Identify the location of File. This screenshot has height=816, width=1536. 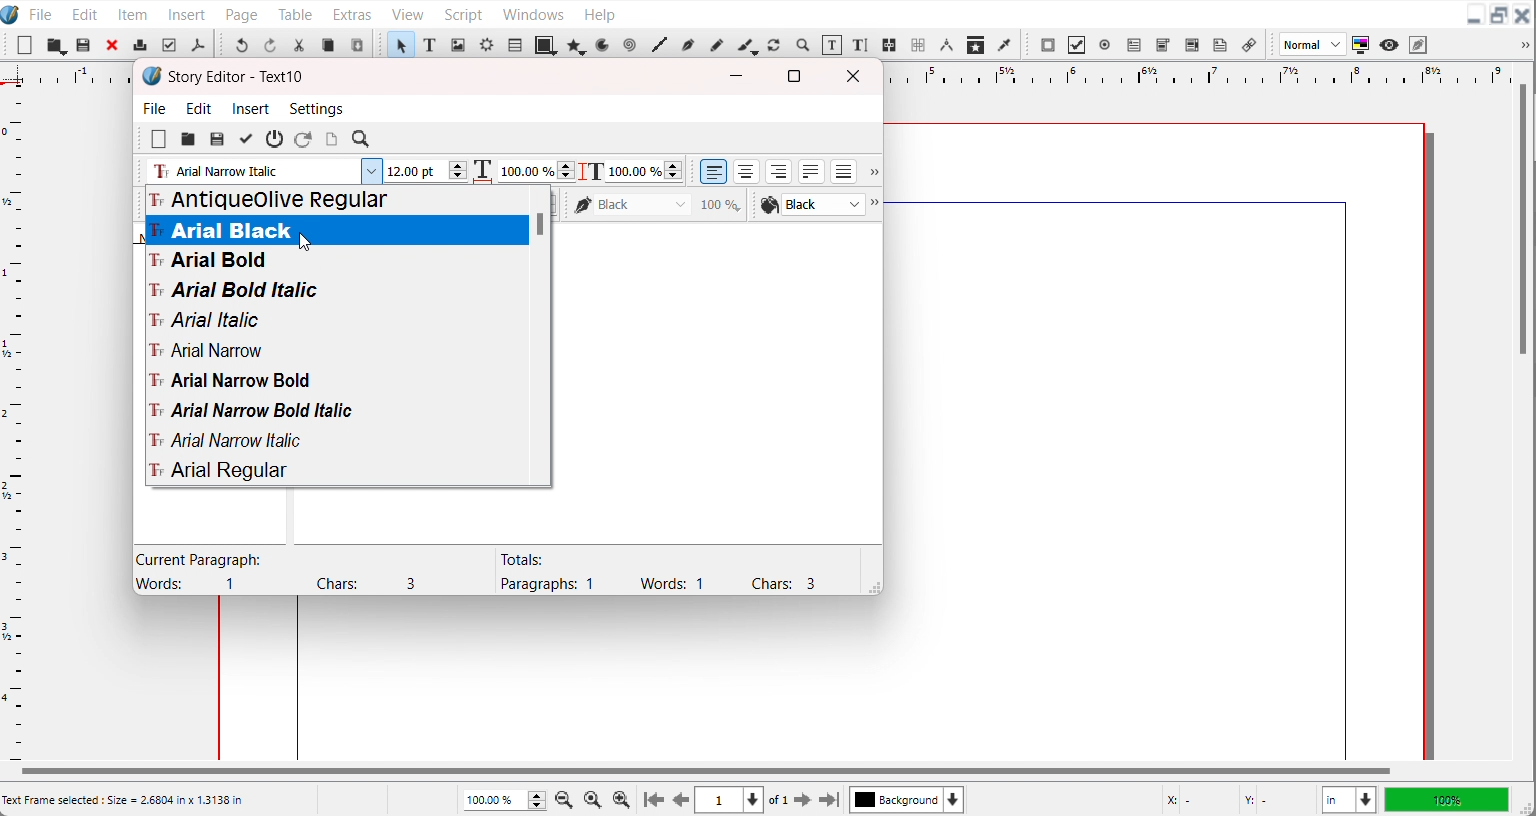
(156, 107).